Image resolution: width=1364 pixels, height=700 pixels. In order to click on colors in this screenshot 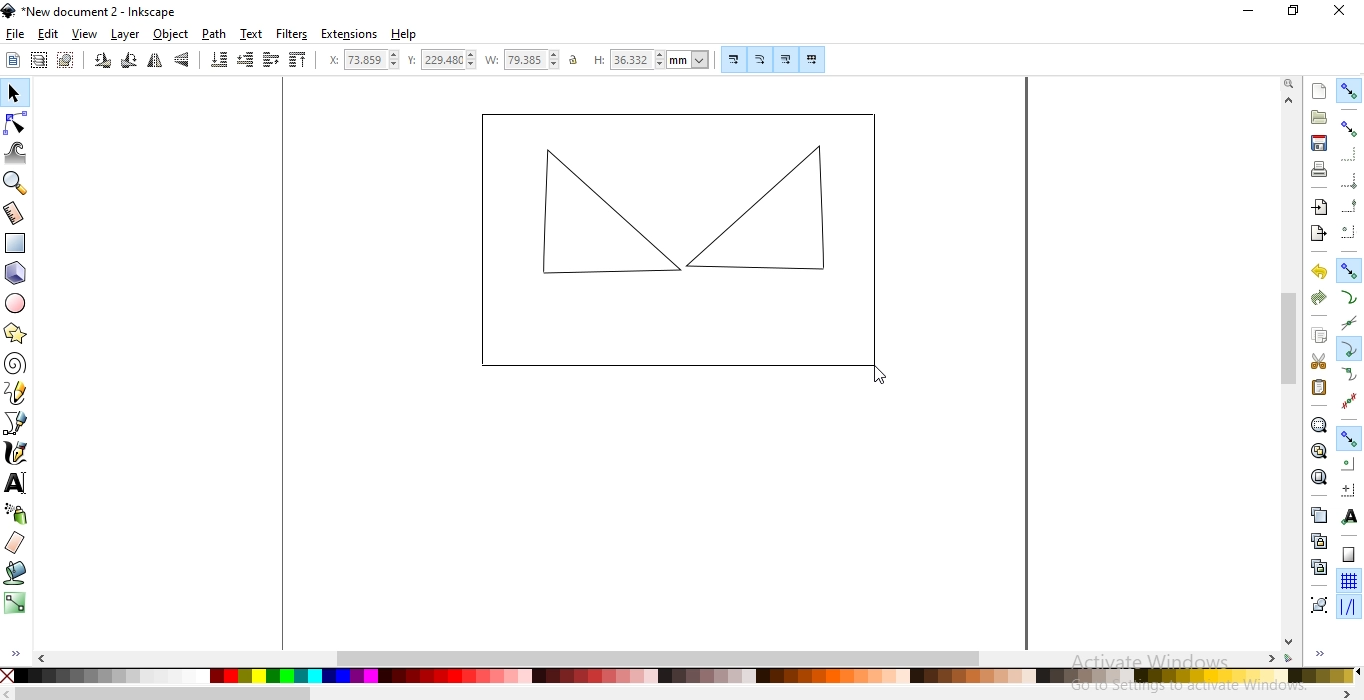, I will do `click(680, 676)`.